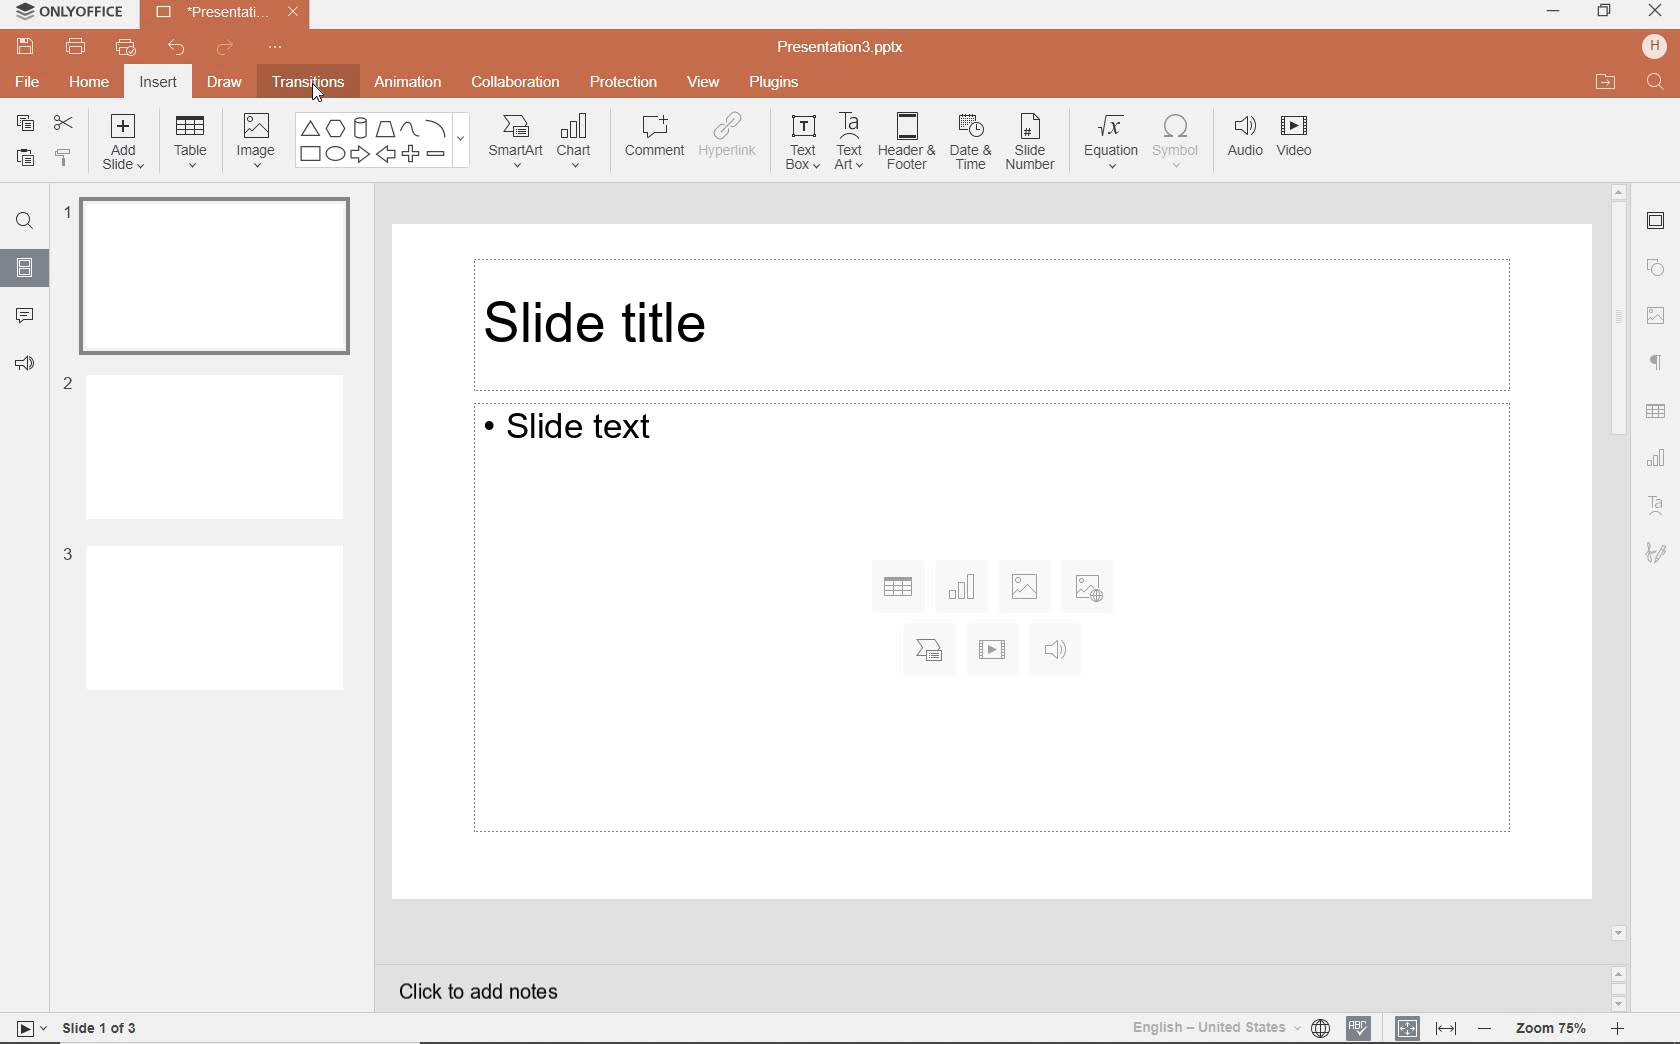  What do you see at coordinates (1229, 1027) in the screenshot?
I see `TEXT LANGUAGE` at bounding box center [1229, 1027].